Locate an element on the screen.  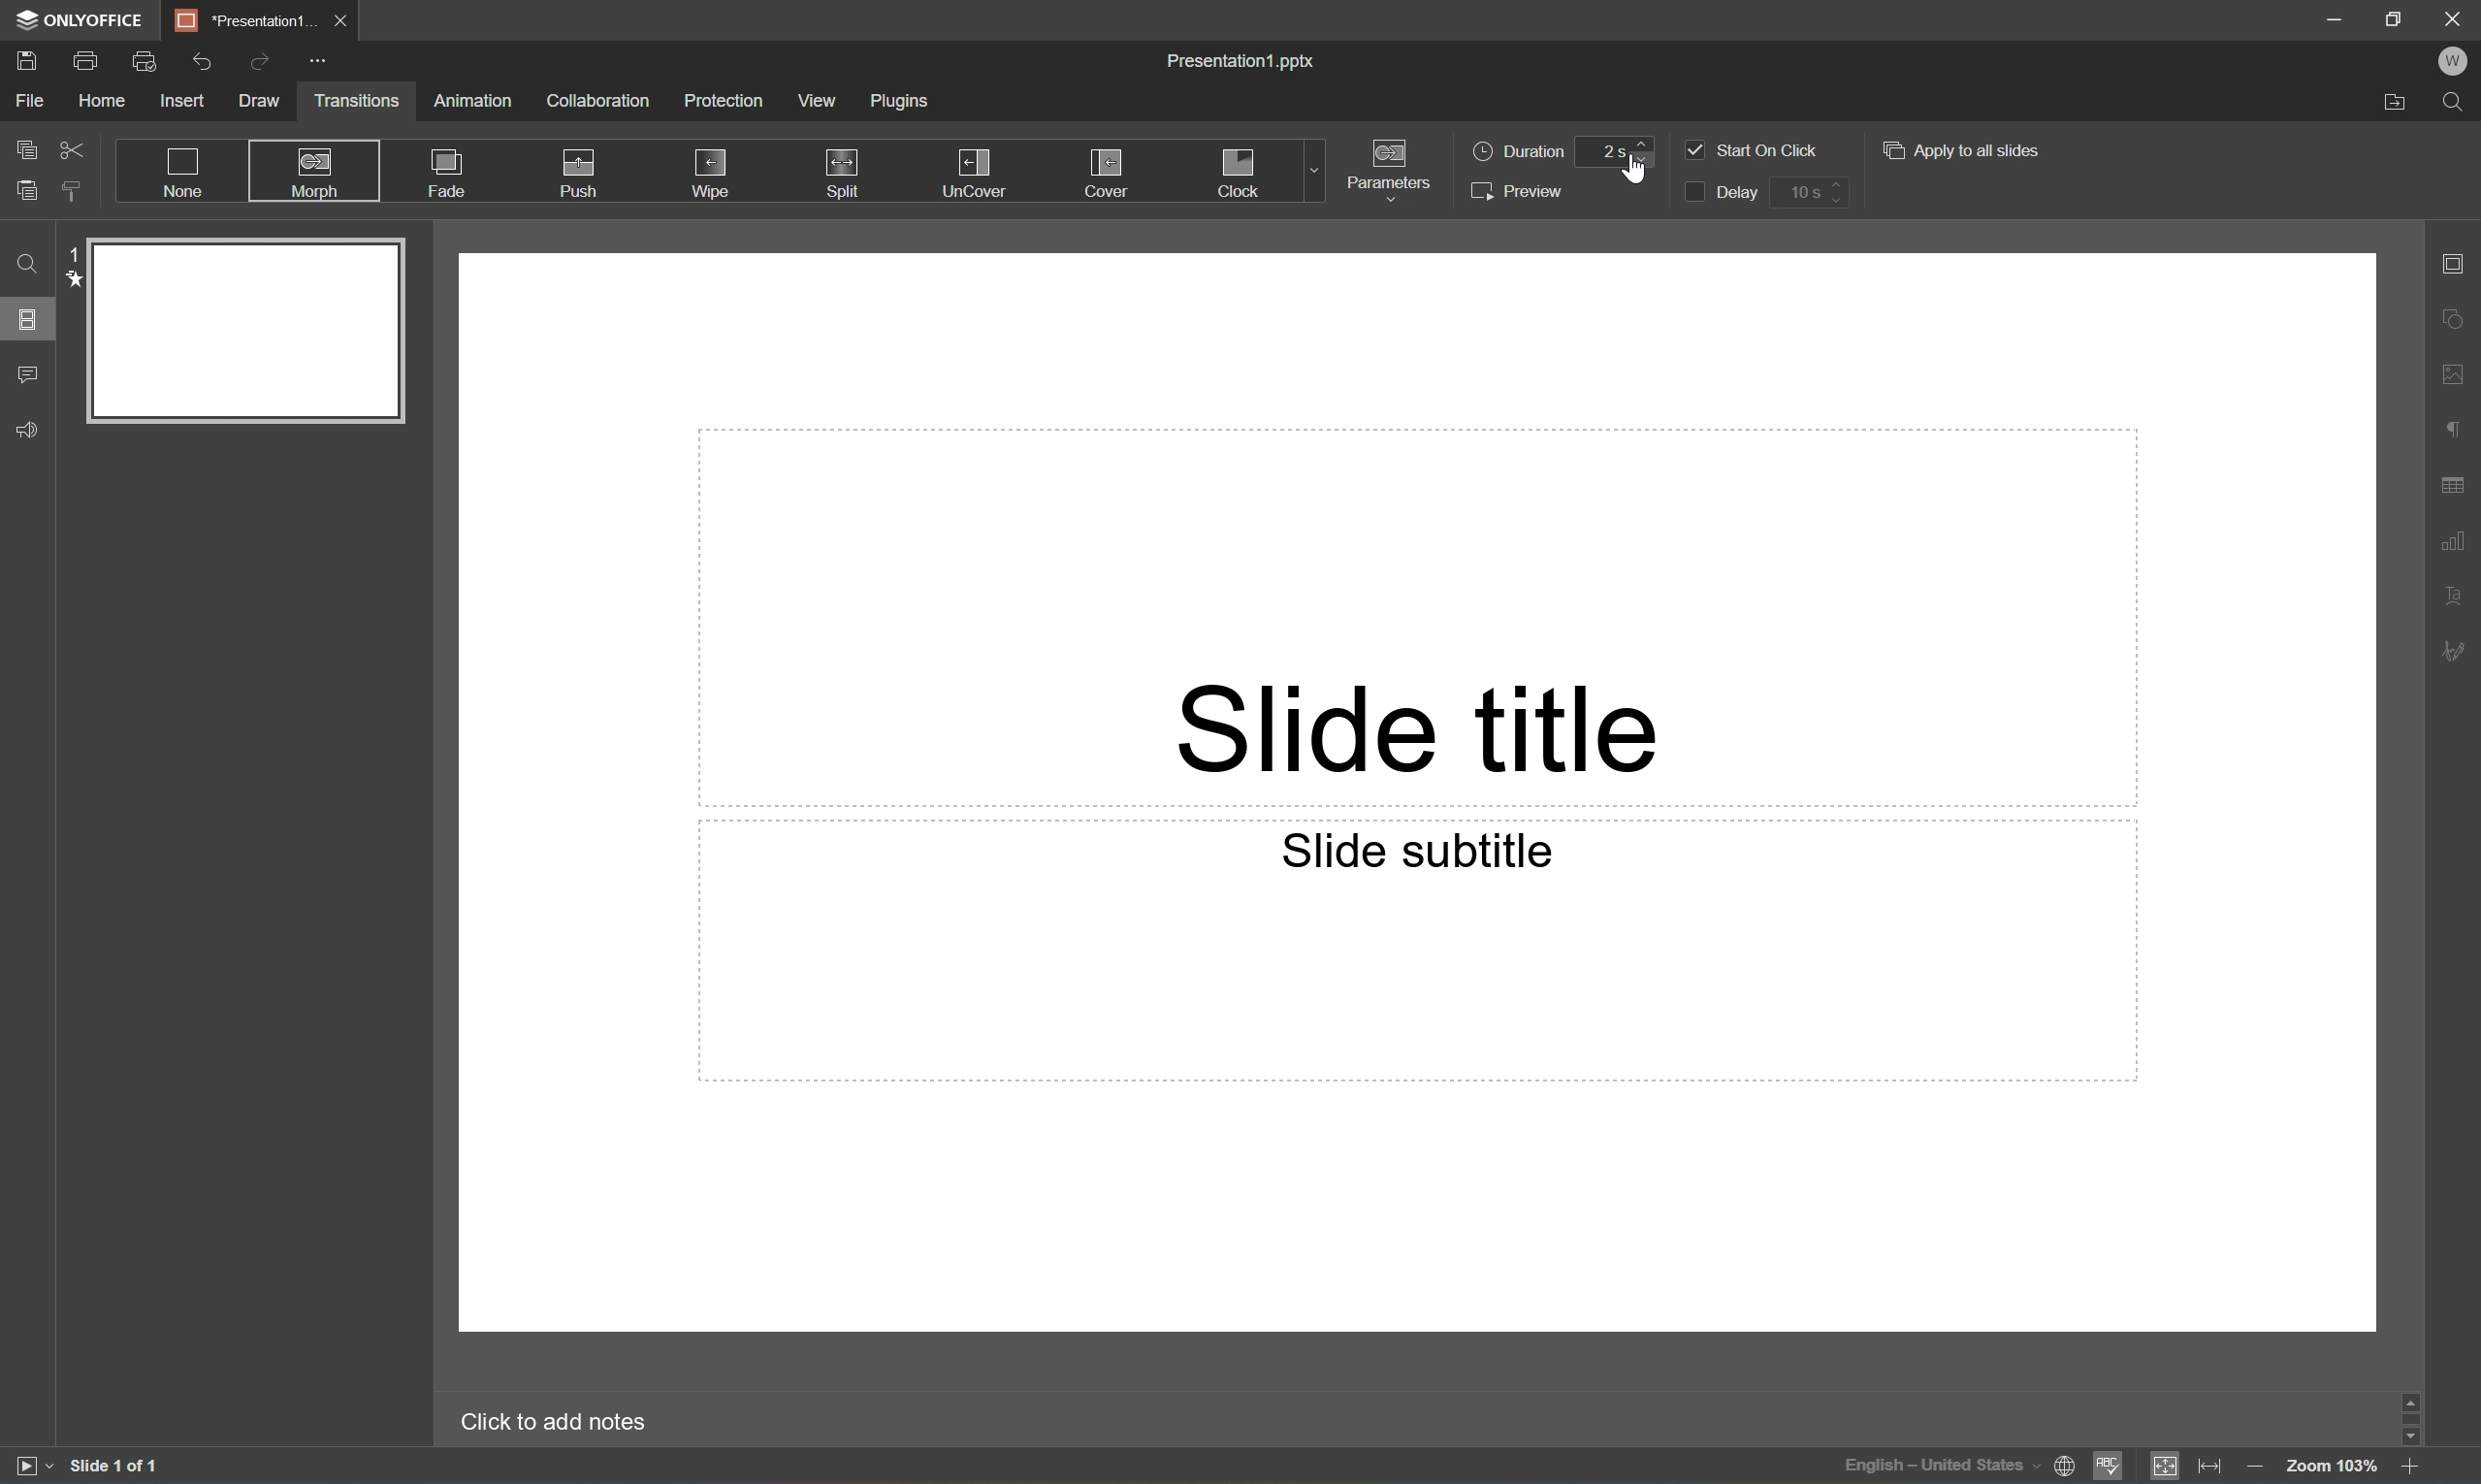
Slide 1 of 1 is located at coordinates (115, 1464).